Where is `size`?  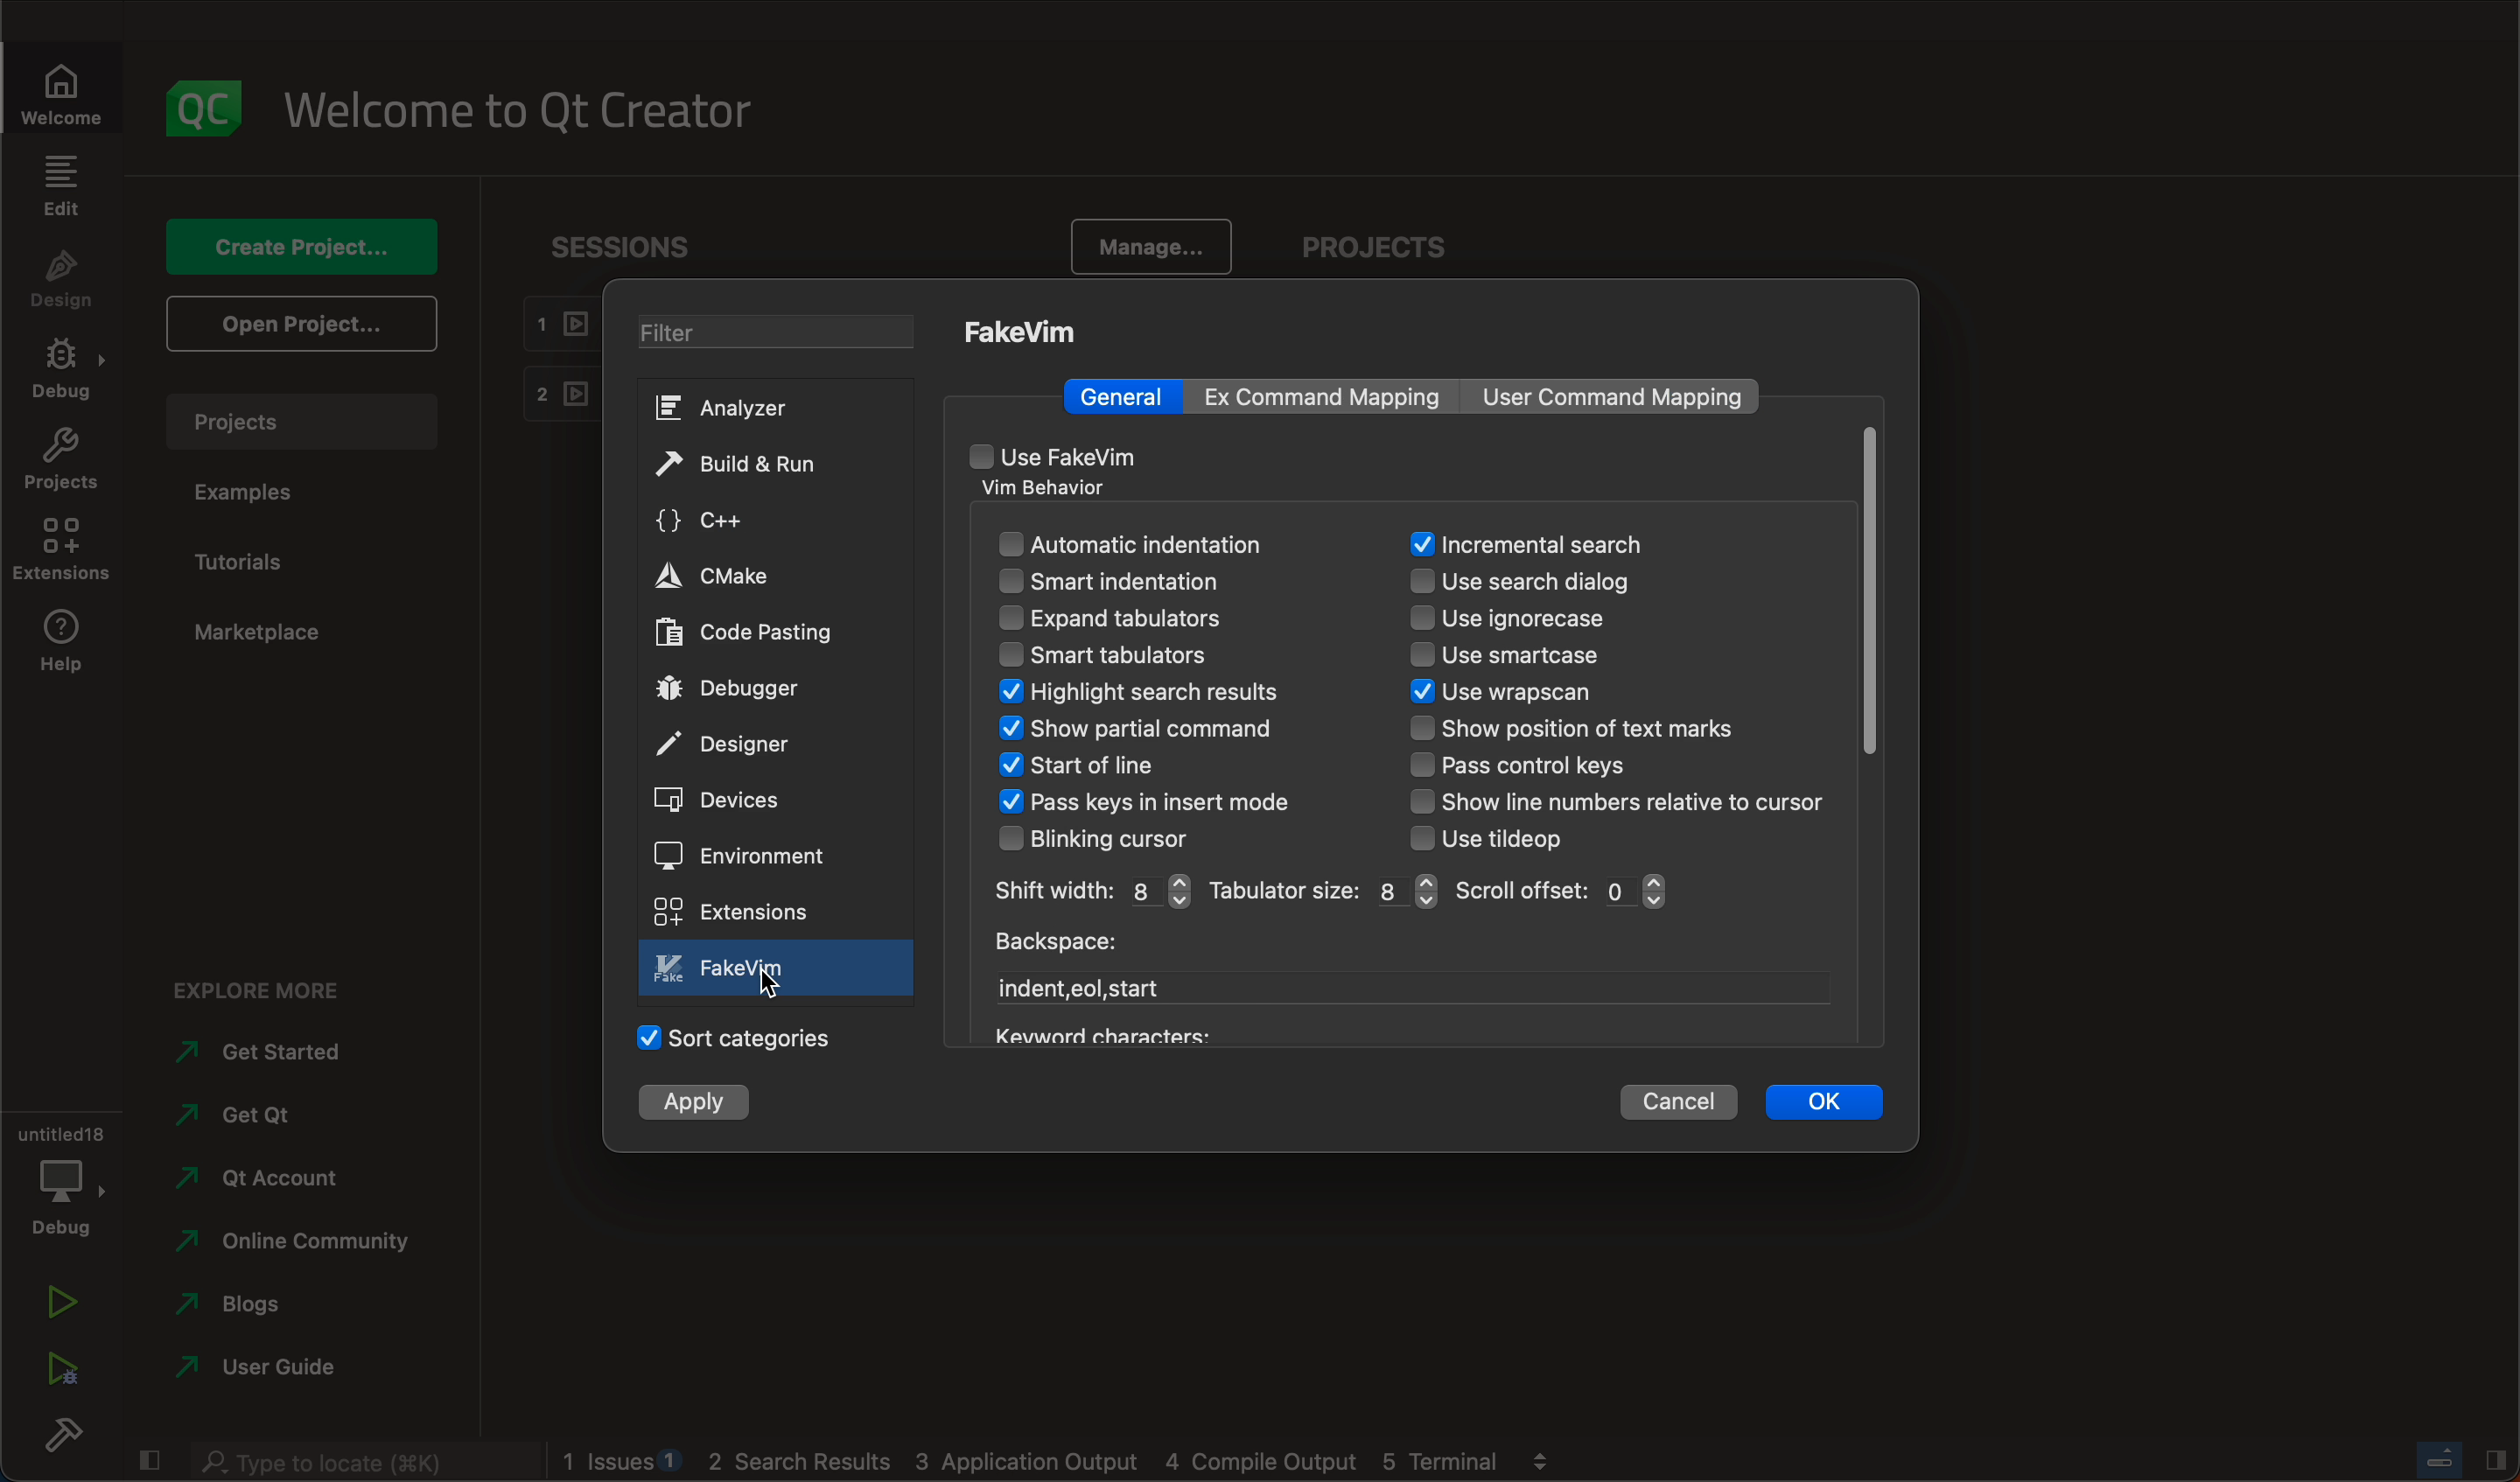 size is located at coordinates (1322, 891).